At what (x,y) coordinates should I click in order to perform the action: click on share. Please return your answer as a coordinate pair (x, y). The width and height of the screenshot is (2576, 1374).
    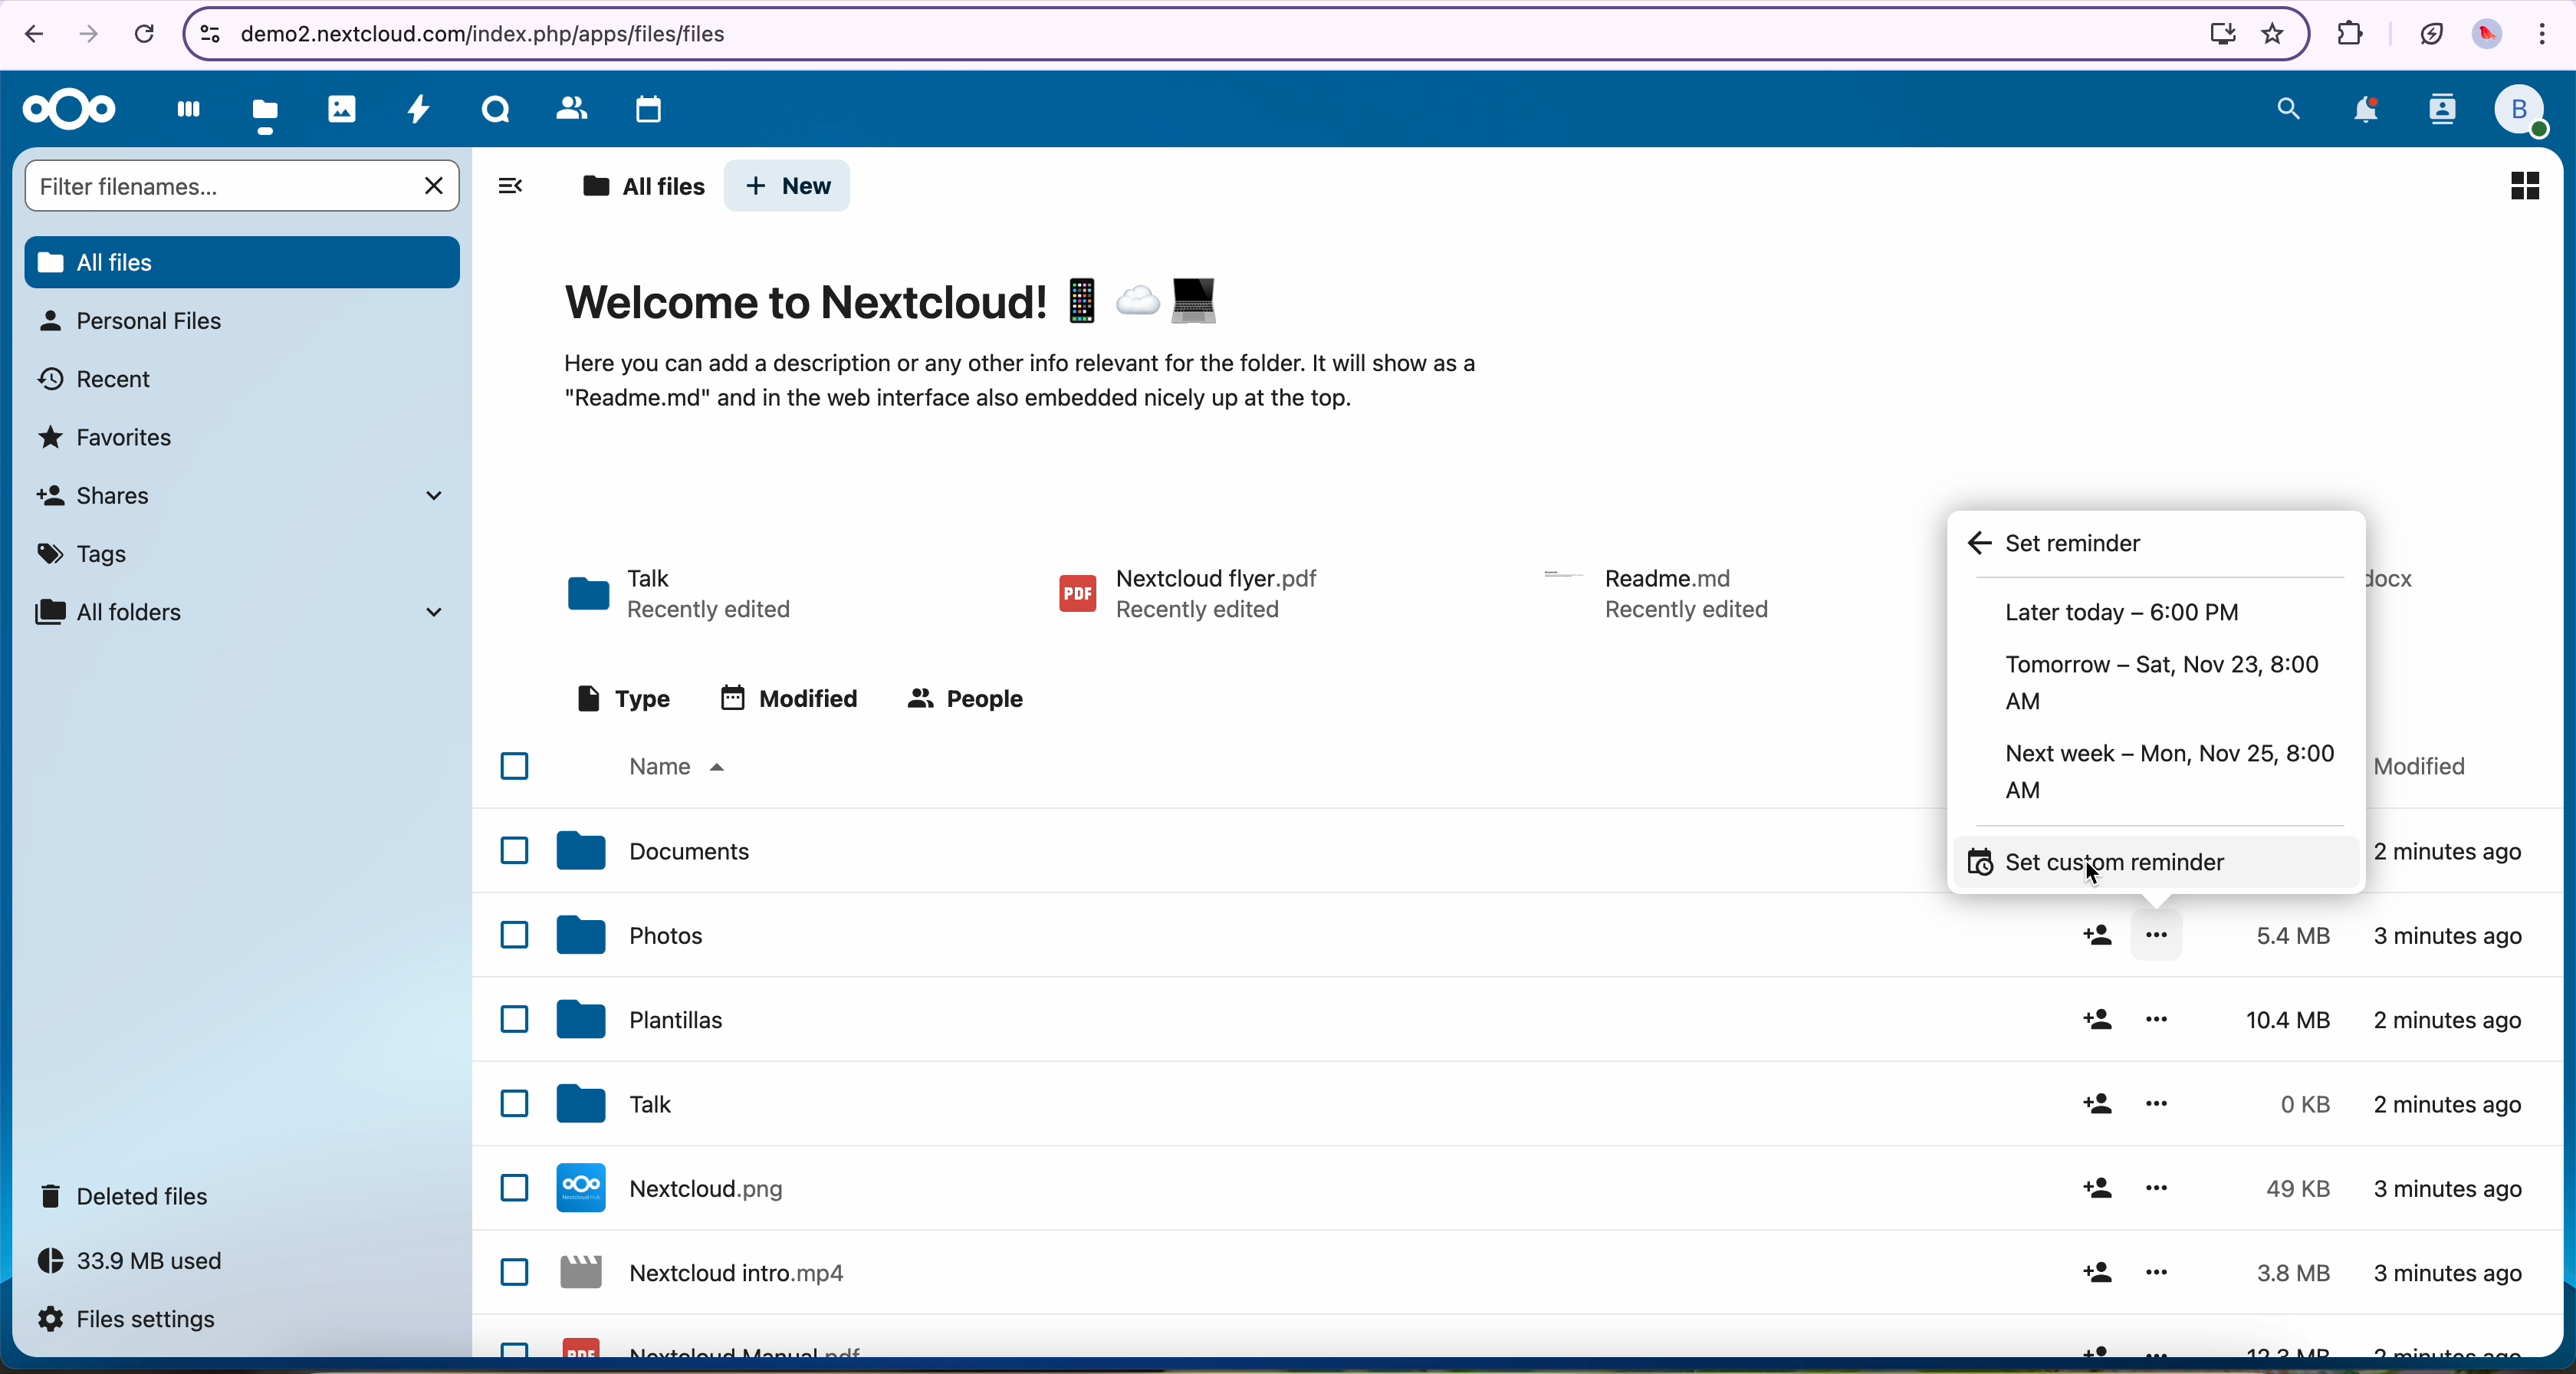
    Looking at the image, I should click on (2093, 1189).